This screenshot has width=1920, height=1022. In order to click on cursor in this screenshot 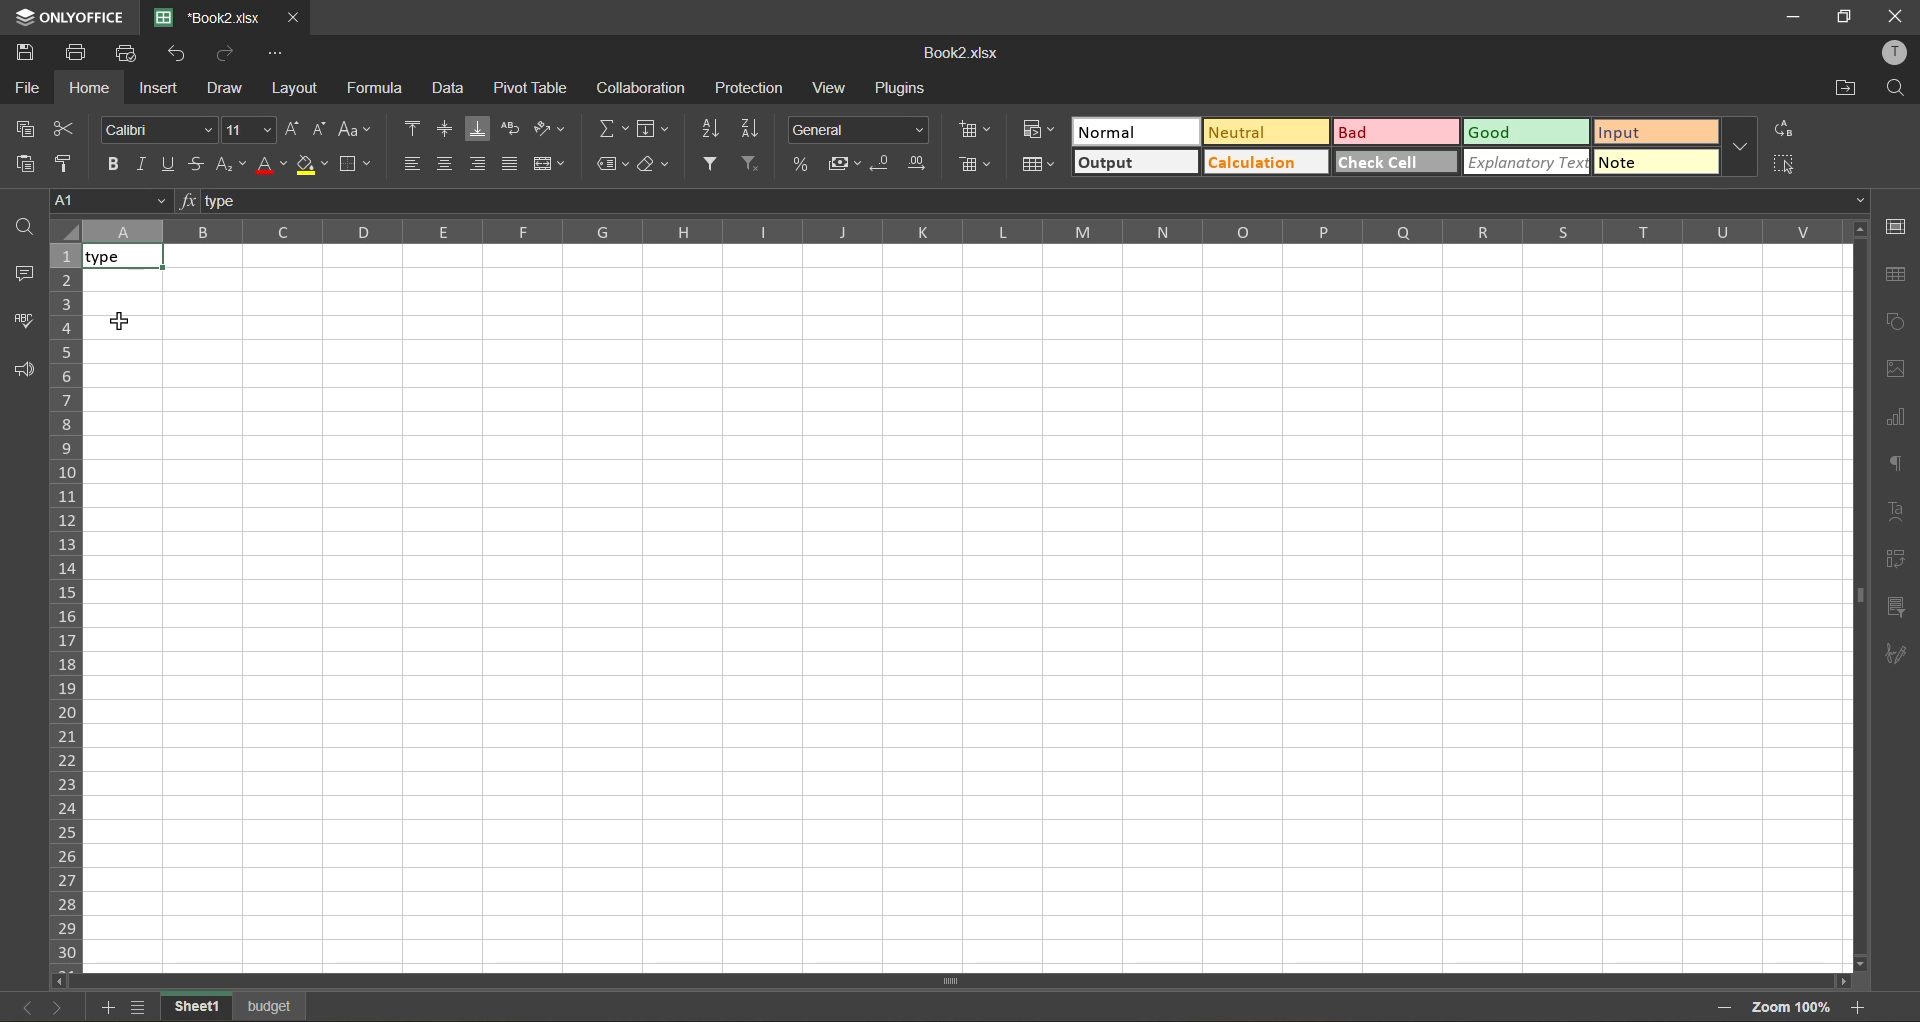, I will do `click(121, 323)`.